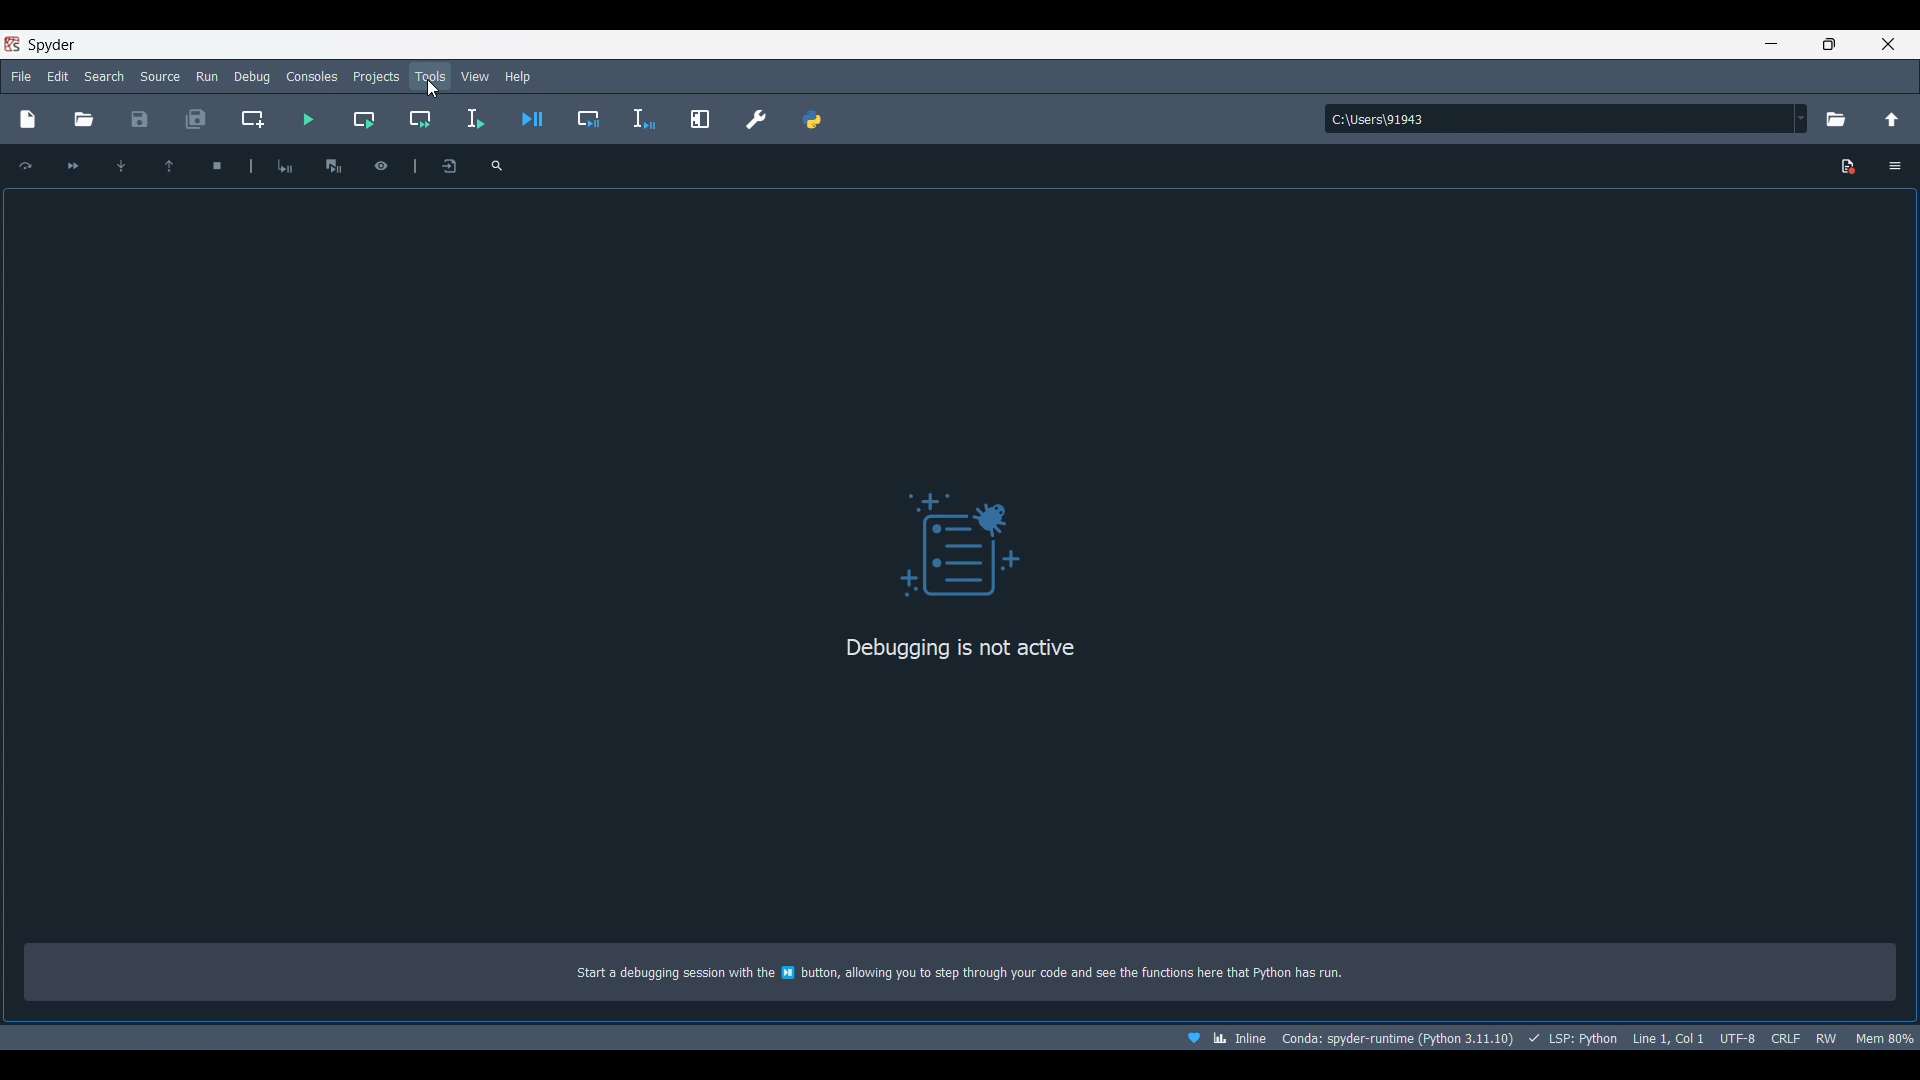 The width and height of the screenshot is (1920, 1080). Describe the element at coordinates (334, 164) in the screenshot. I see `pause/play` at that location.